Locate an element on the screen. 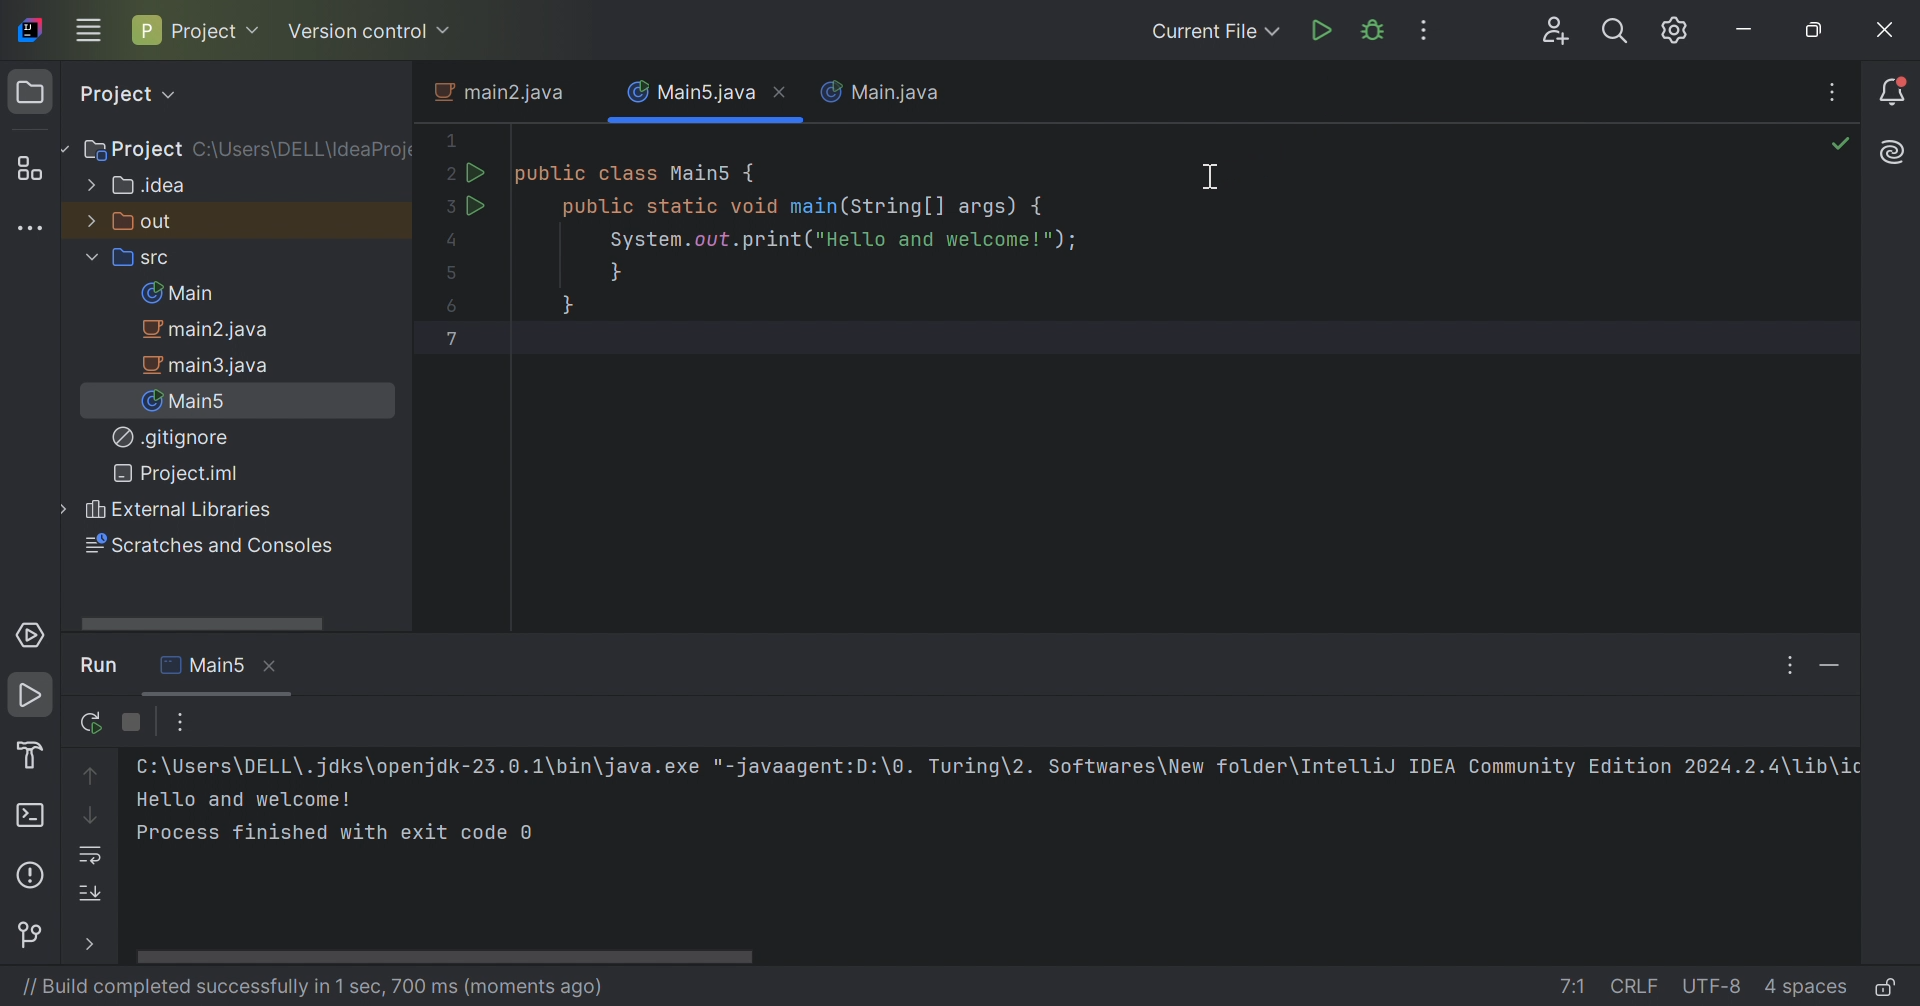 Image resolution: width=1920 pixels, height=1006 pixels. Close is located at coordinates (1890, 30).